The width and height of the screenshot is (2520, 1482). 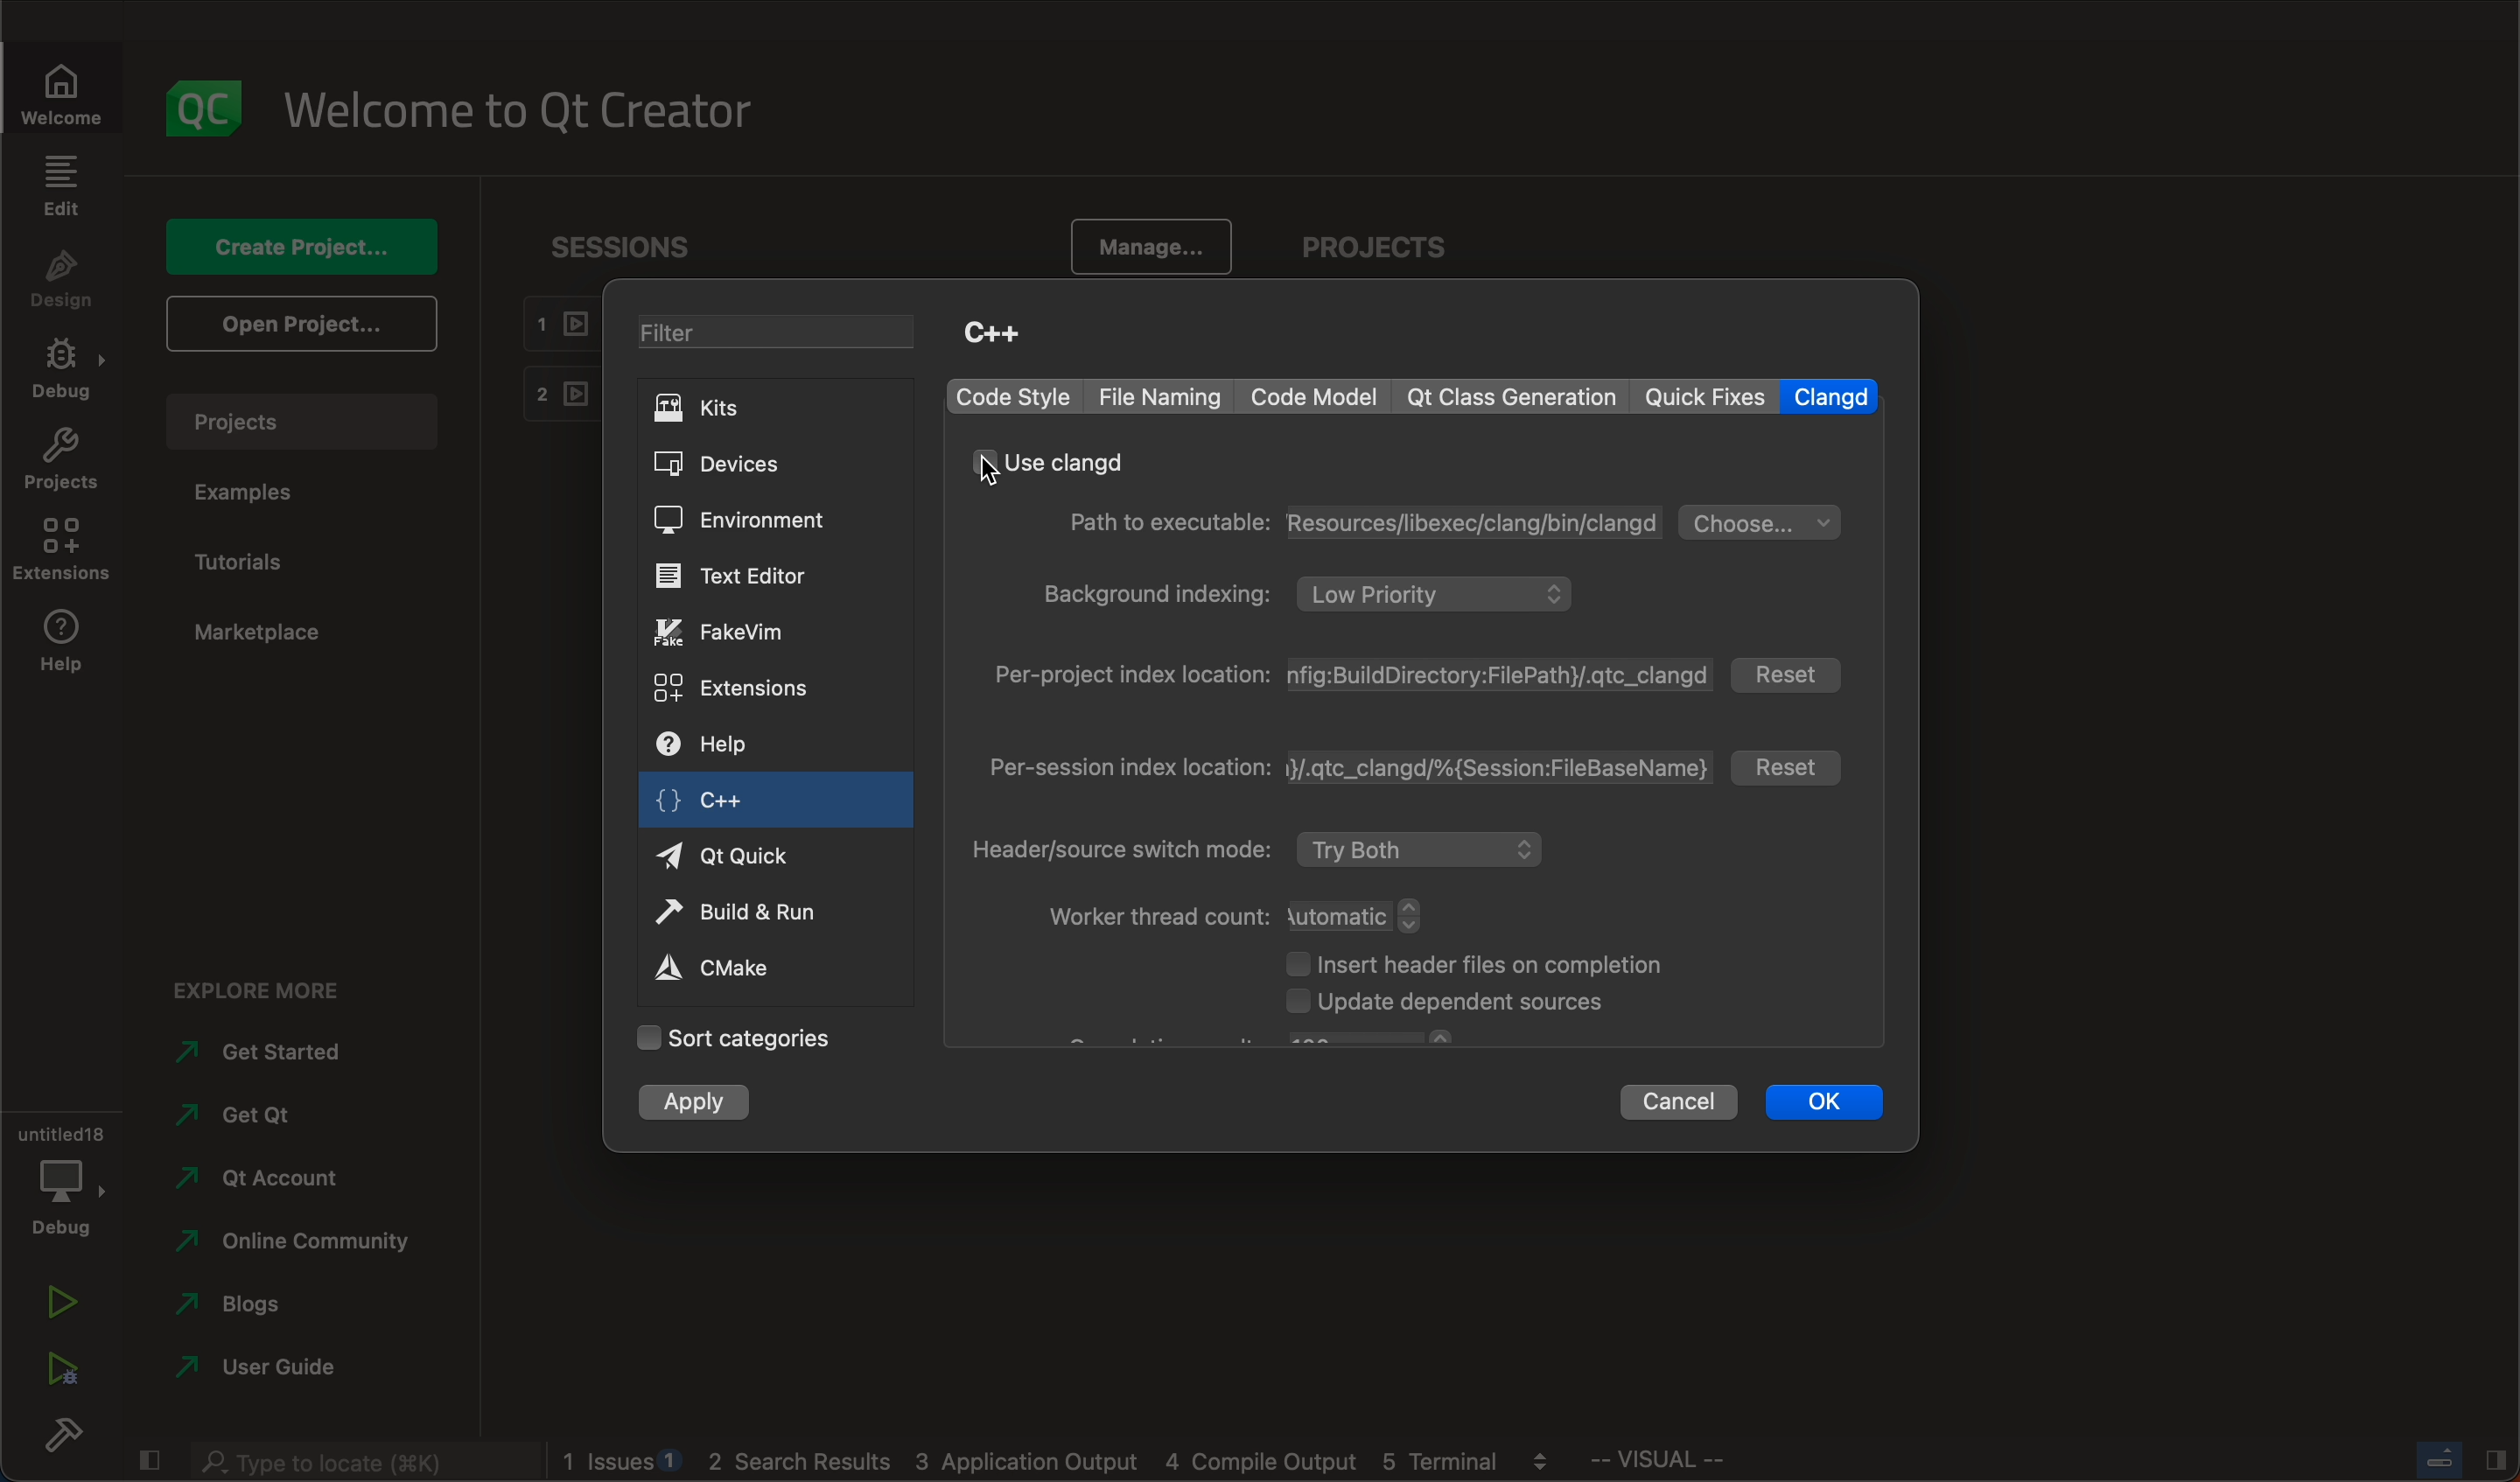 What do you see at coordinates (1840, 1101) in the screenshot?
I see `ok` at bounding box center [1840, 1101].